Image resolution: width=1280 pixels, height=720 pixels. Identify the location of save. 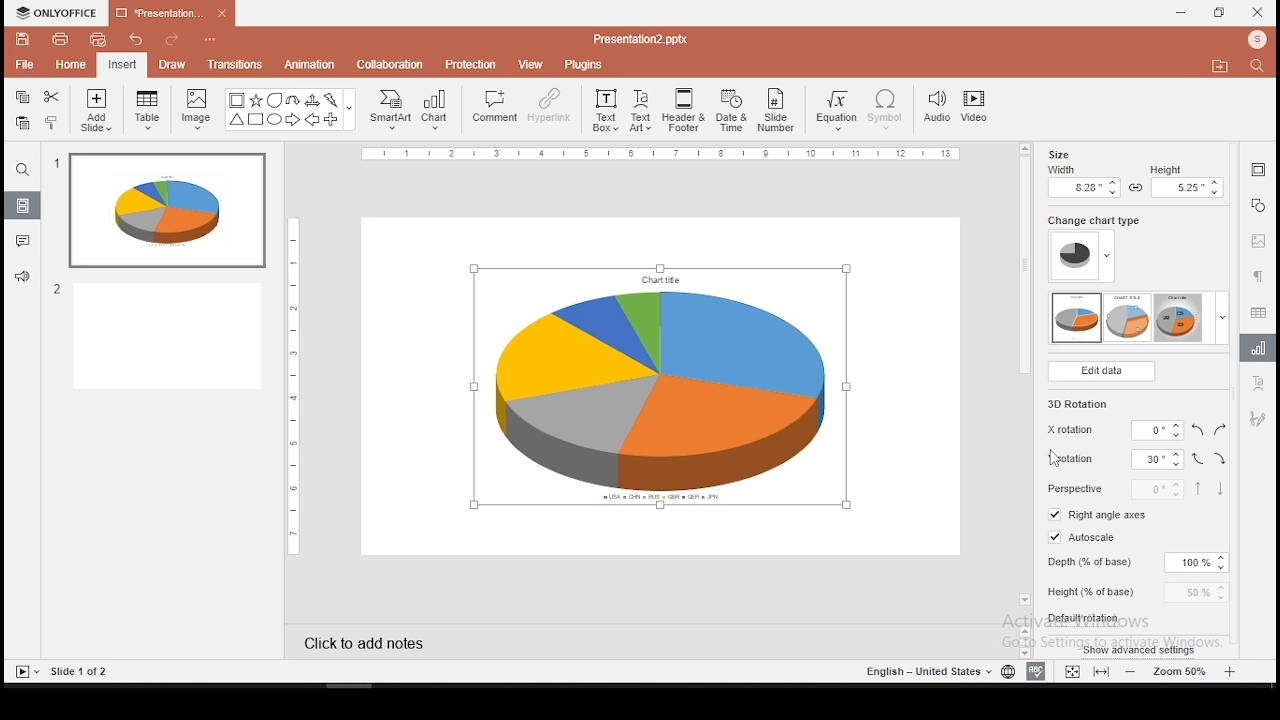
(23, 41).